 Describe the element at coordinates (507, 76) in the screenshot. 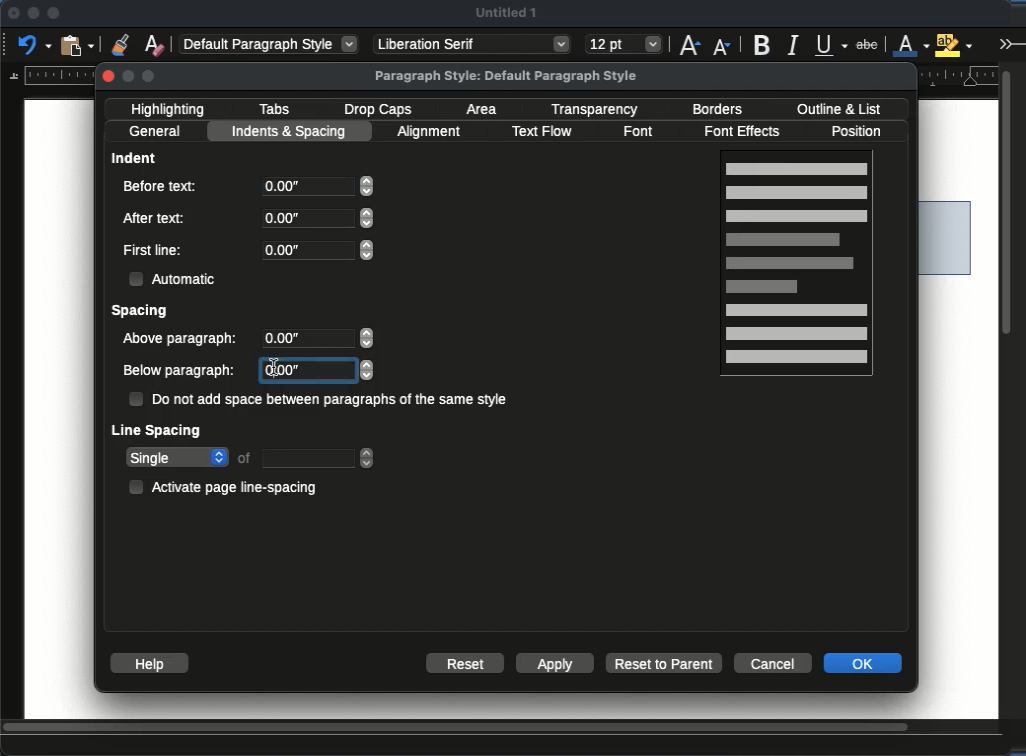

I see `paragraph style: default paragraph style` at that location.